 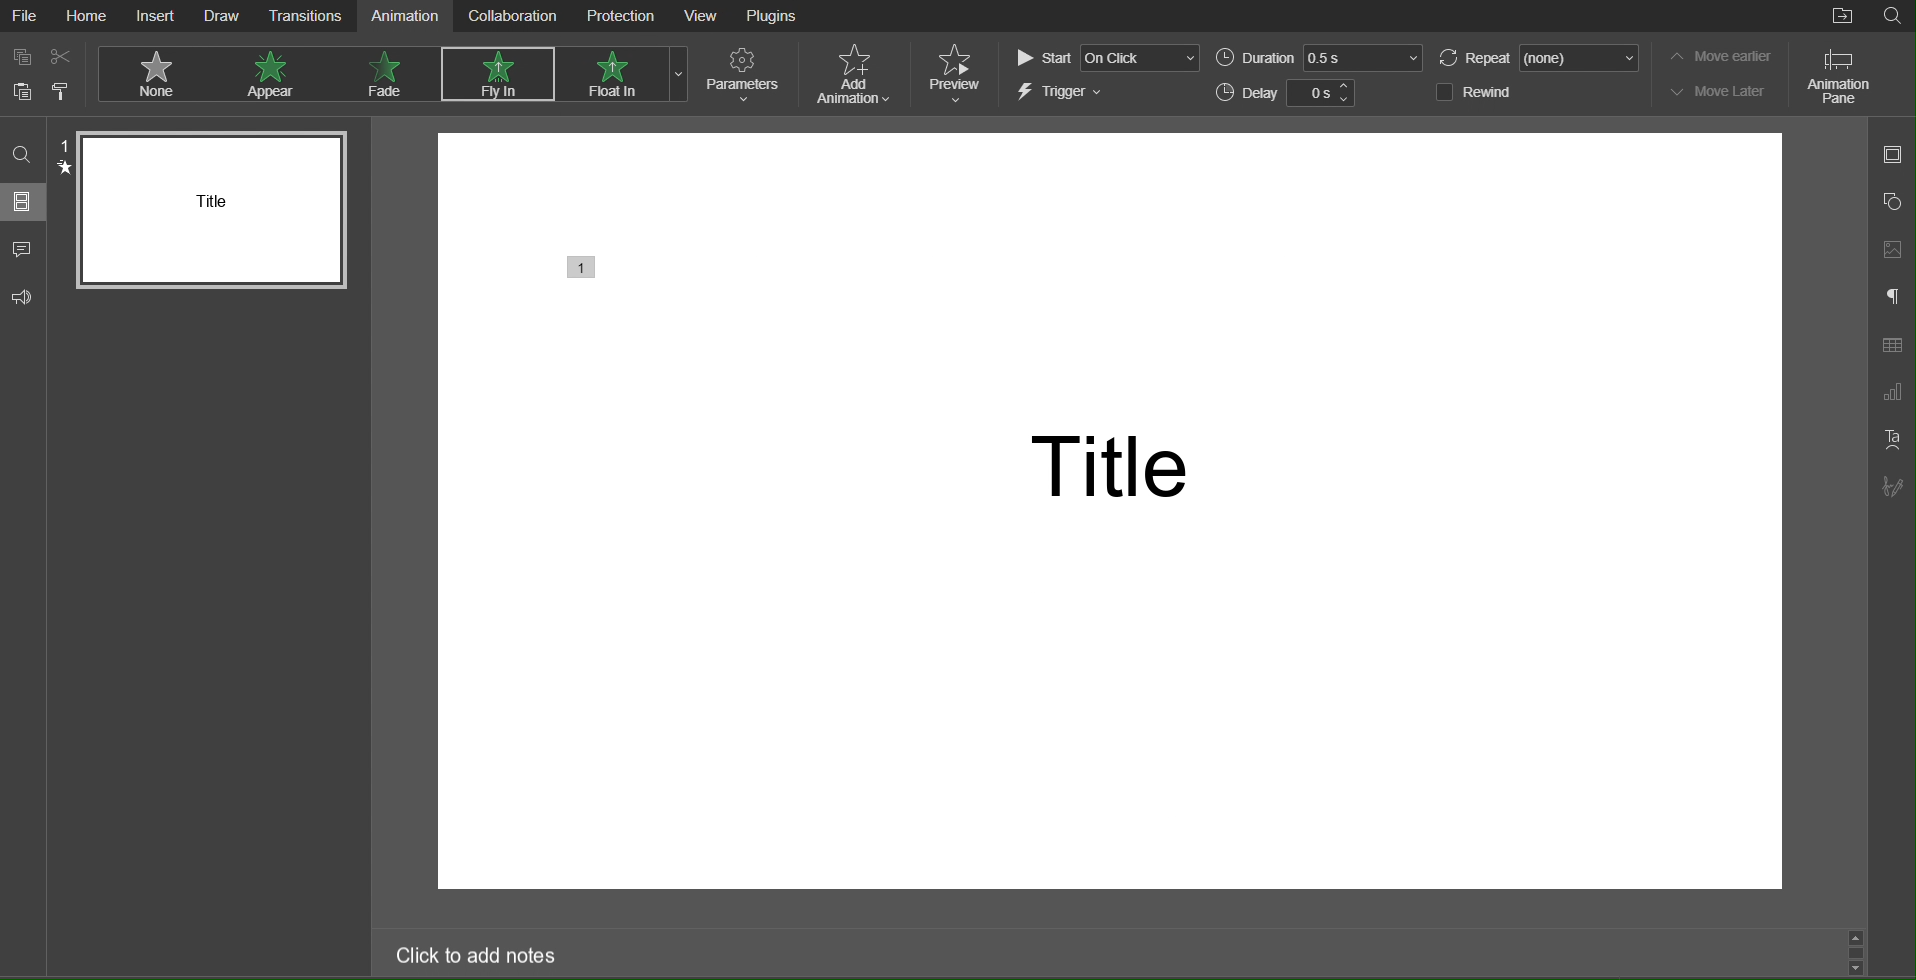 I want to click on Feedback and Support, so click(x=24, y=294).